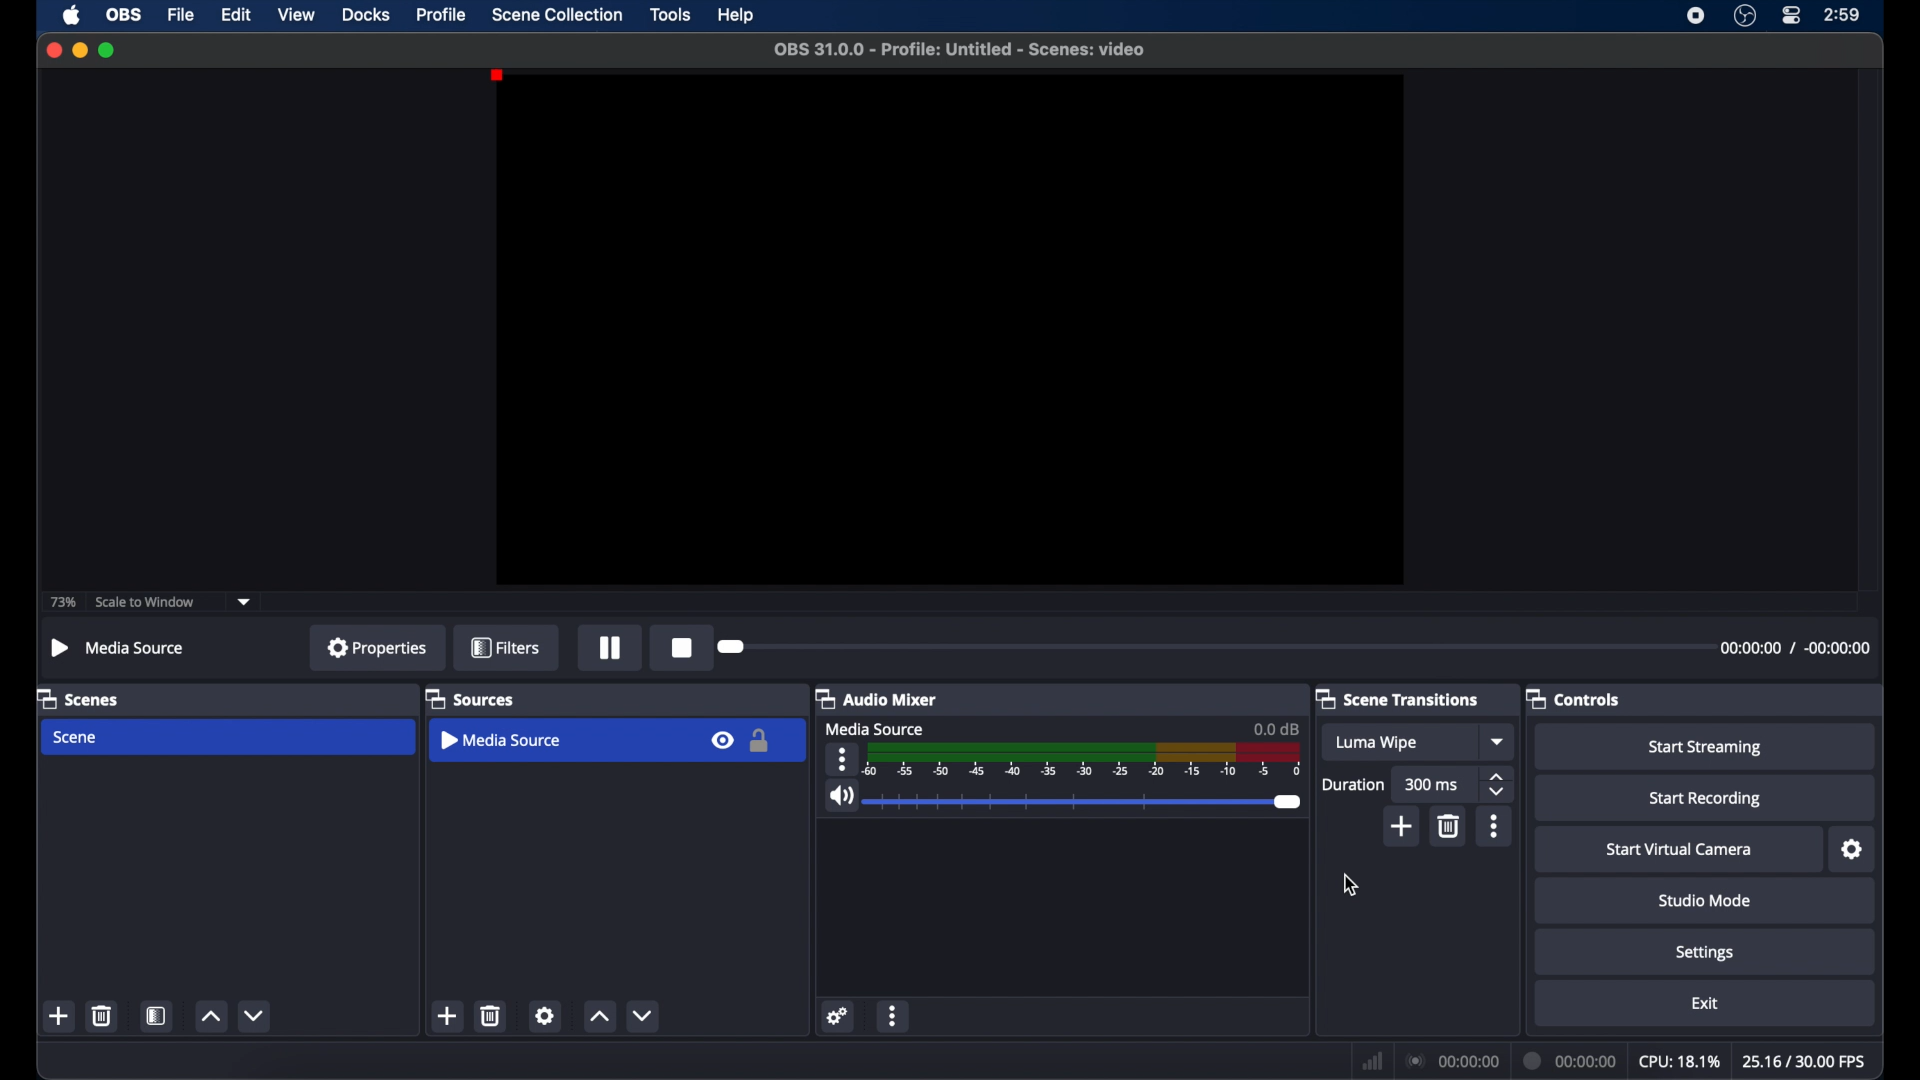 The image size is (1920, 1080). What do you see at coordinates (1402, 827) in the screenshot?
I see `add` at bounding box center [1402, 827].